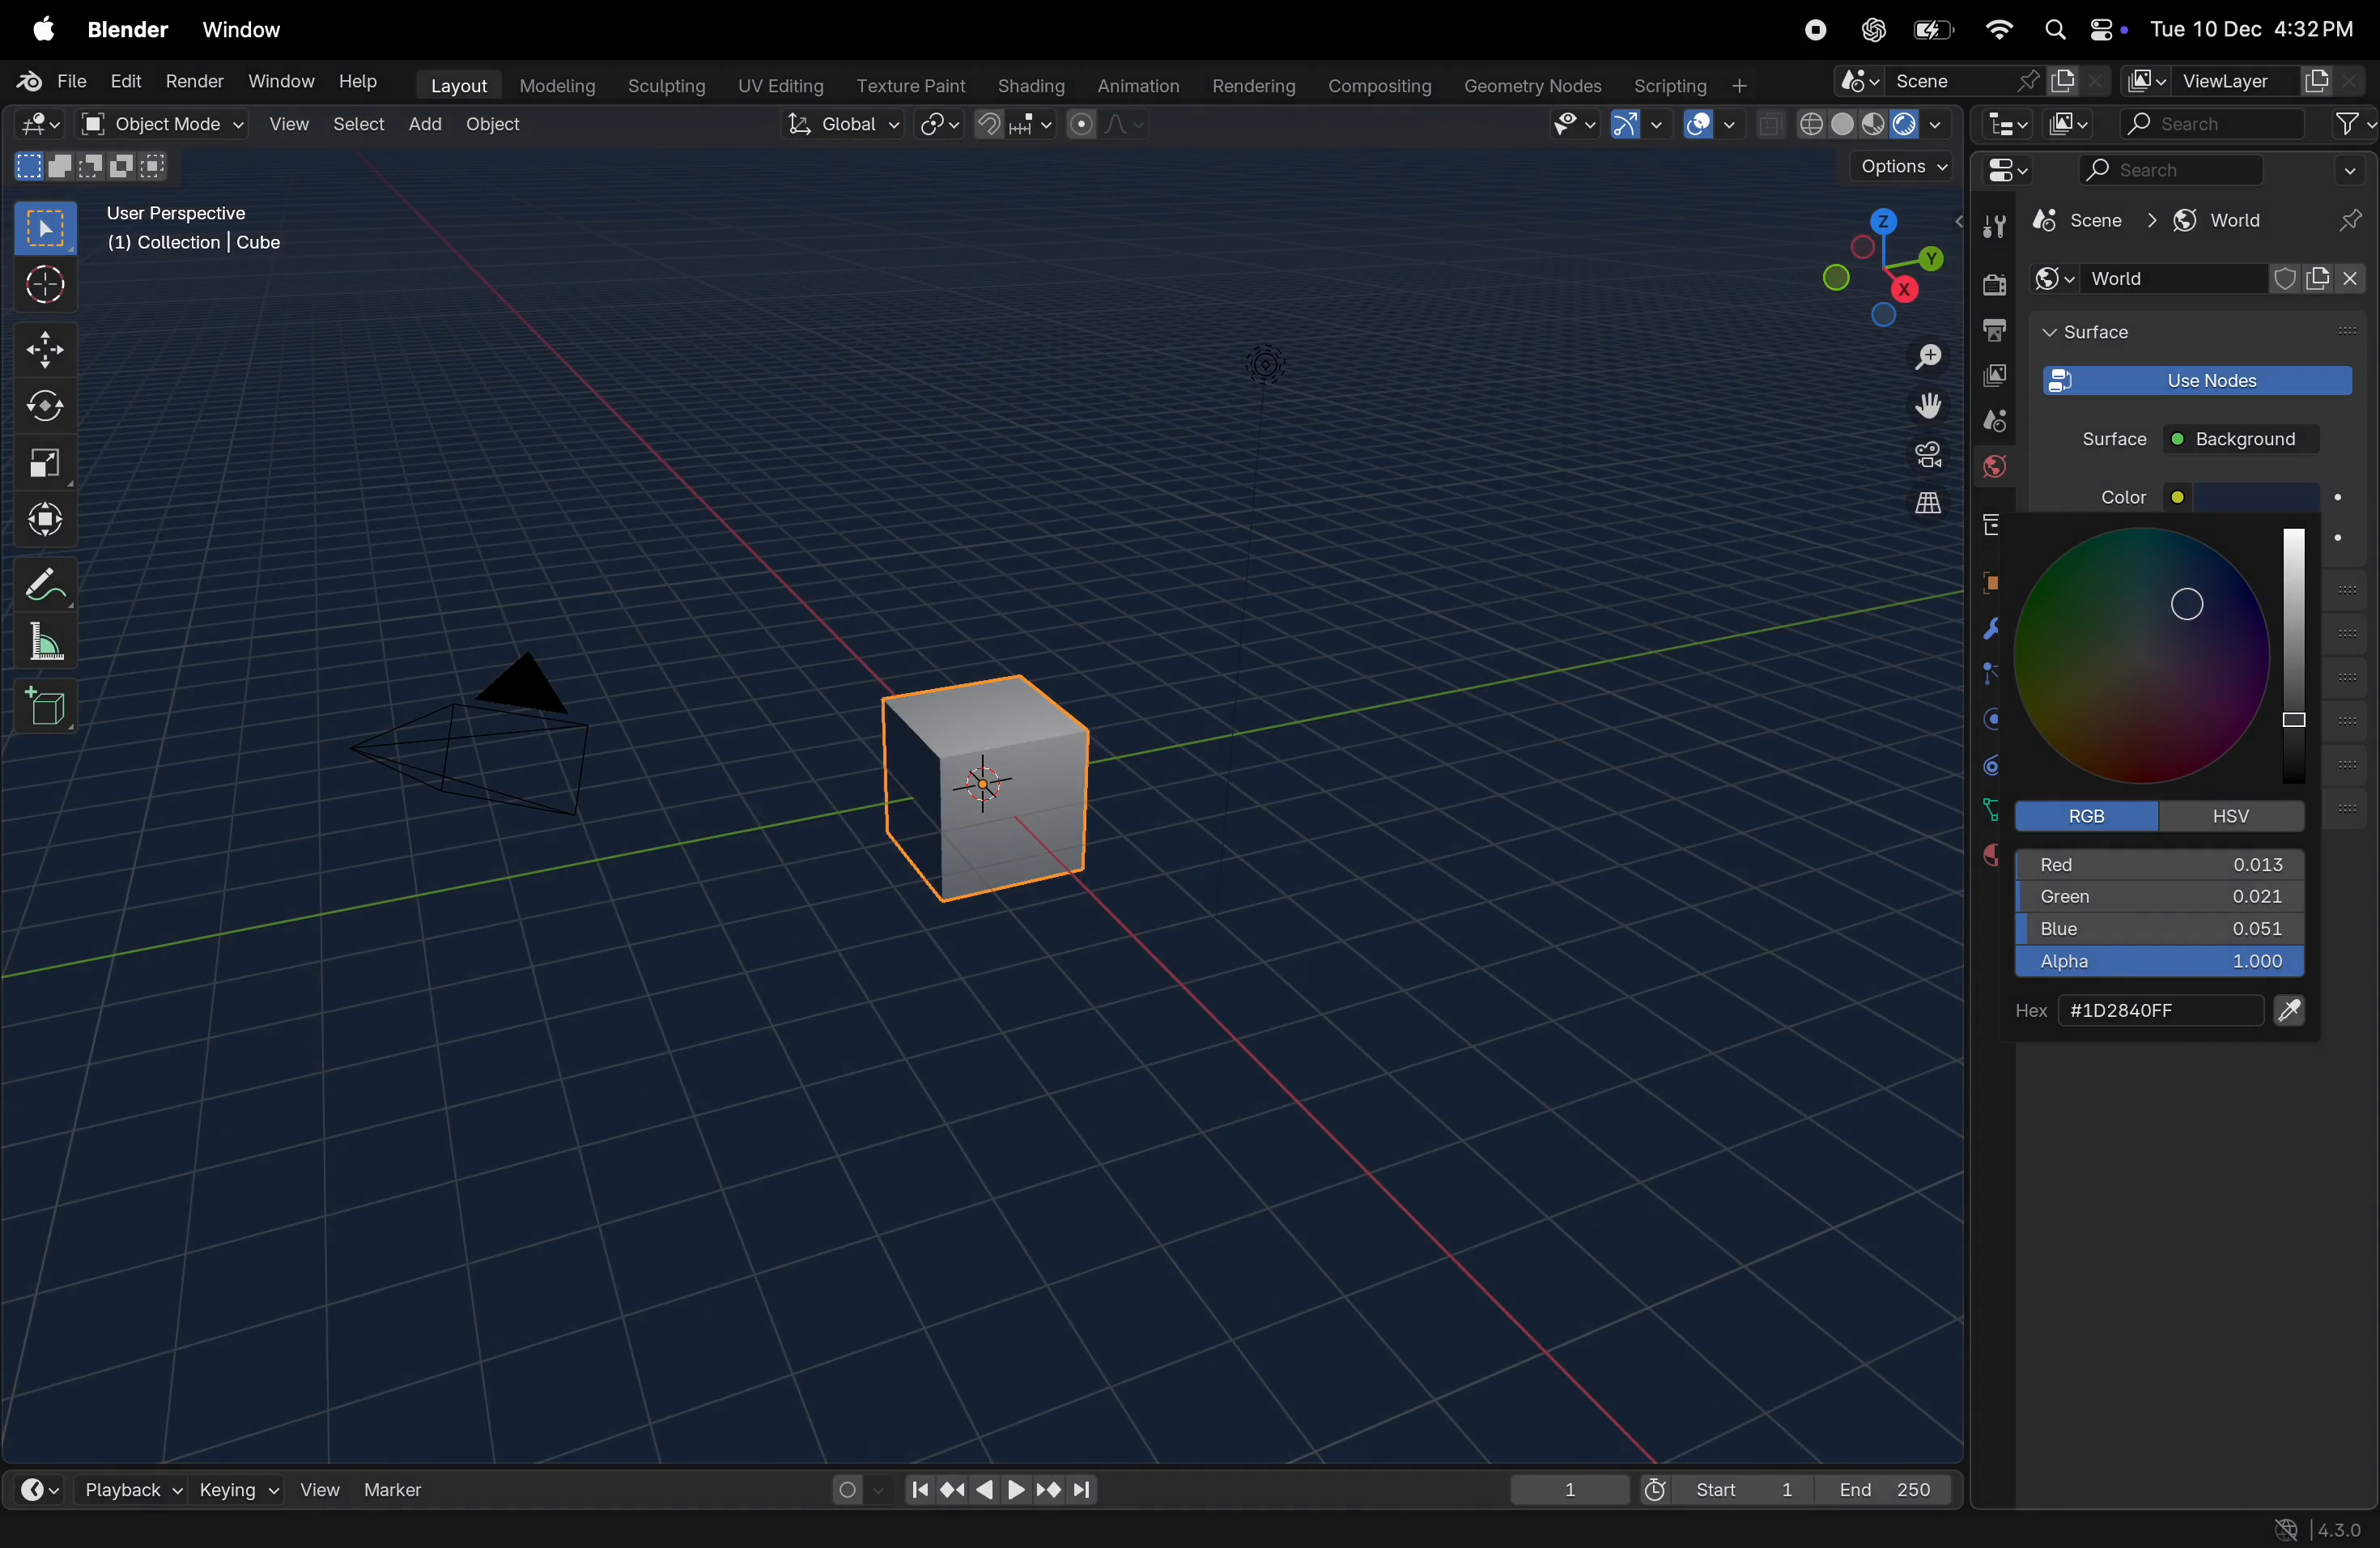 Image resolution: width=2380 pixels, height=1548 pixels. Describe the element at coordinates (2328, 1529) in the screenshot. I see `version` at that location.